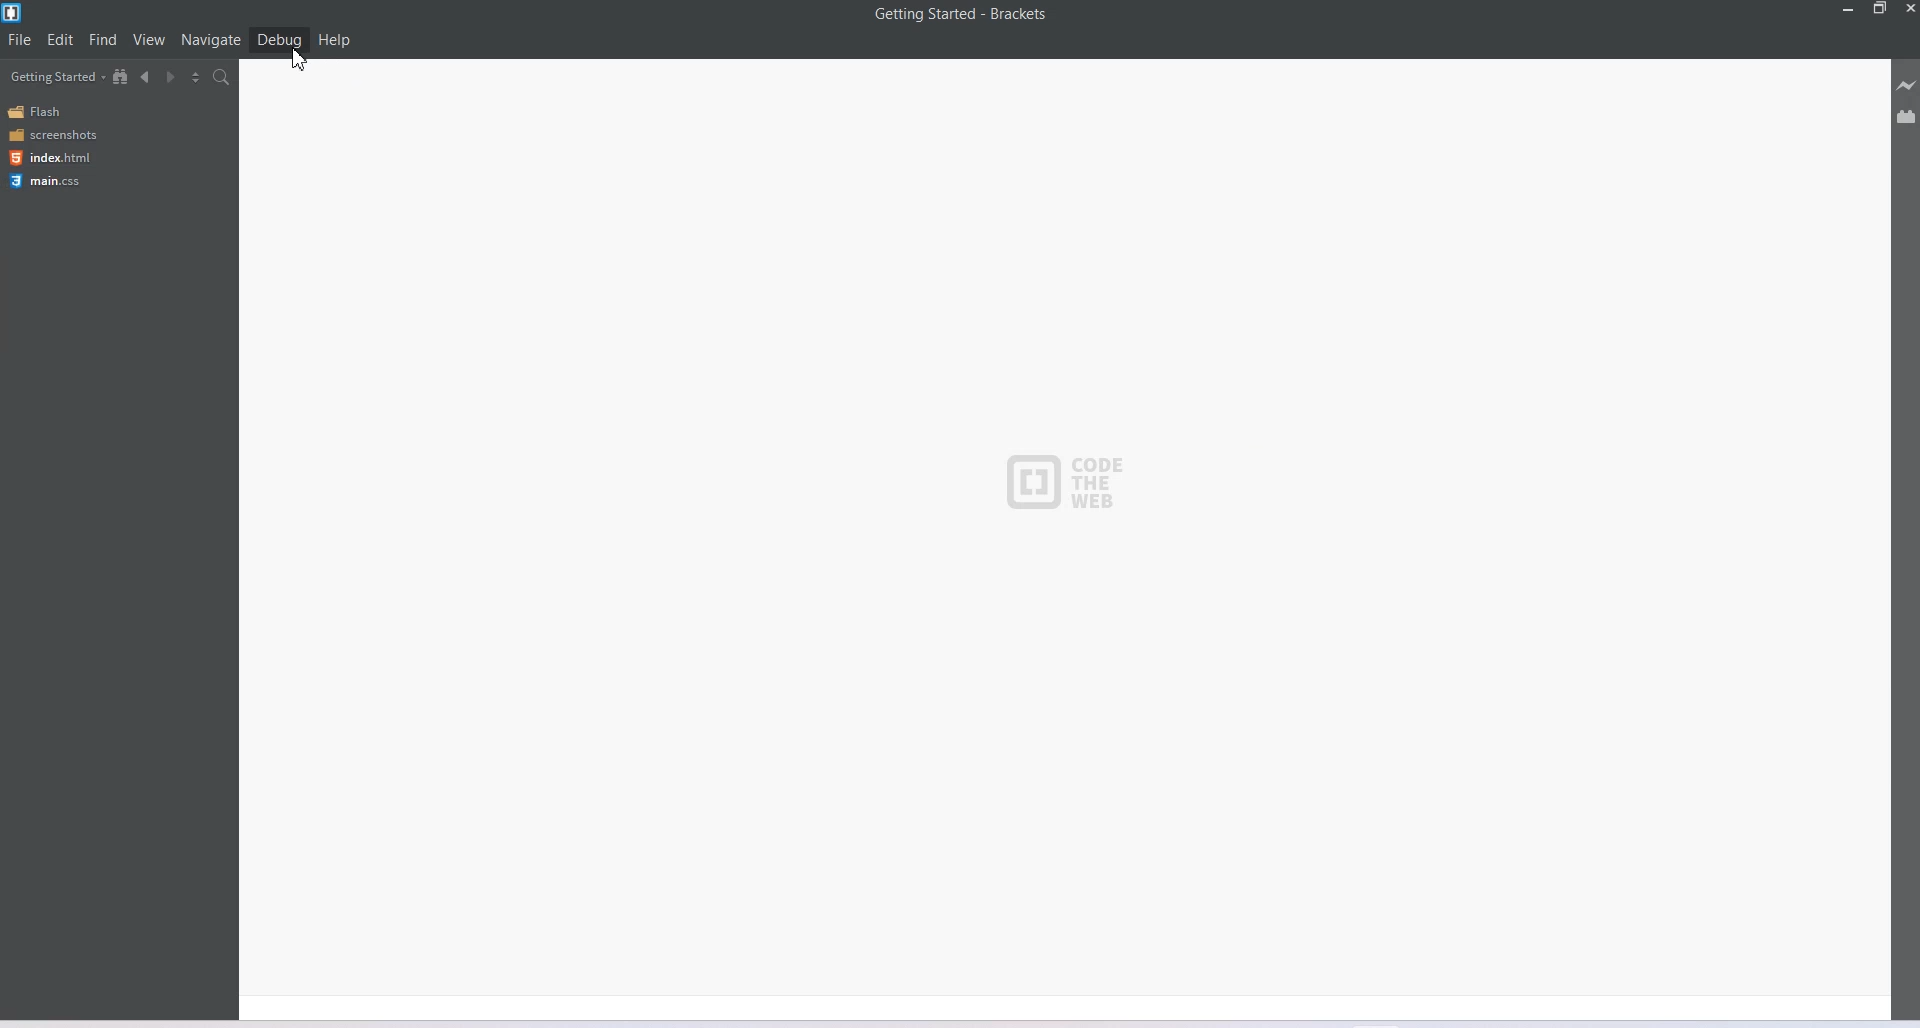 Image resolution: width=1920 pixels, height=1028 pixels. Describe the element at coordinates (279, 40) in the screenshot. I see `Debug` at that location.